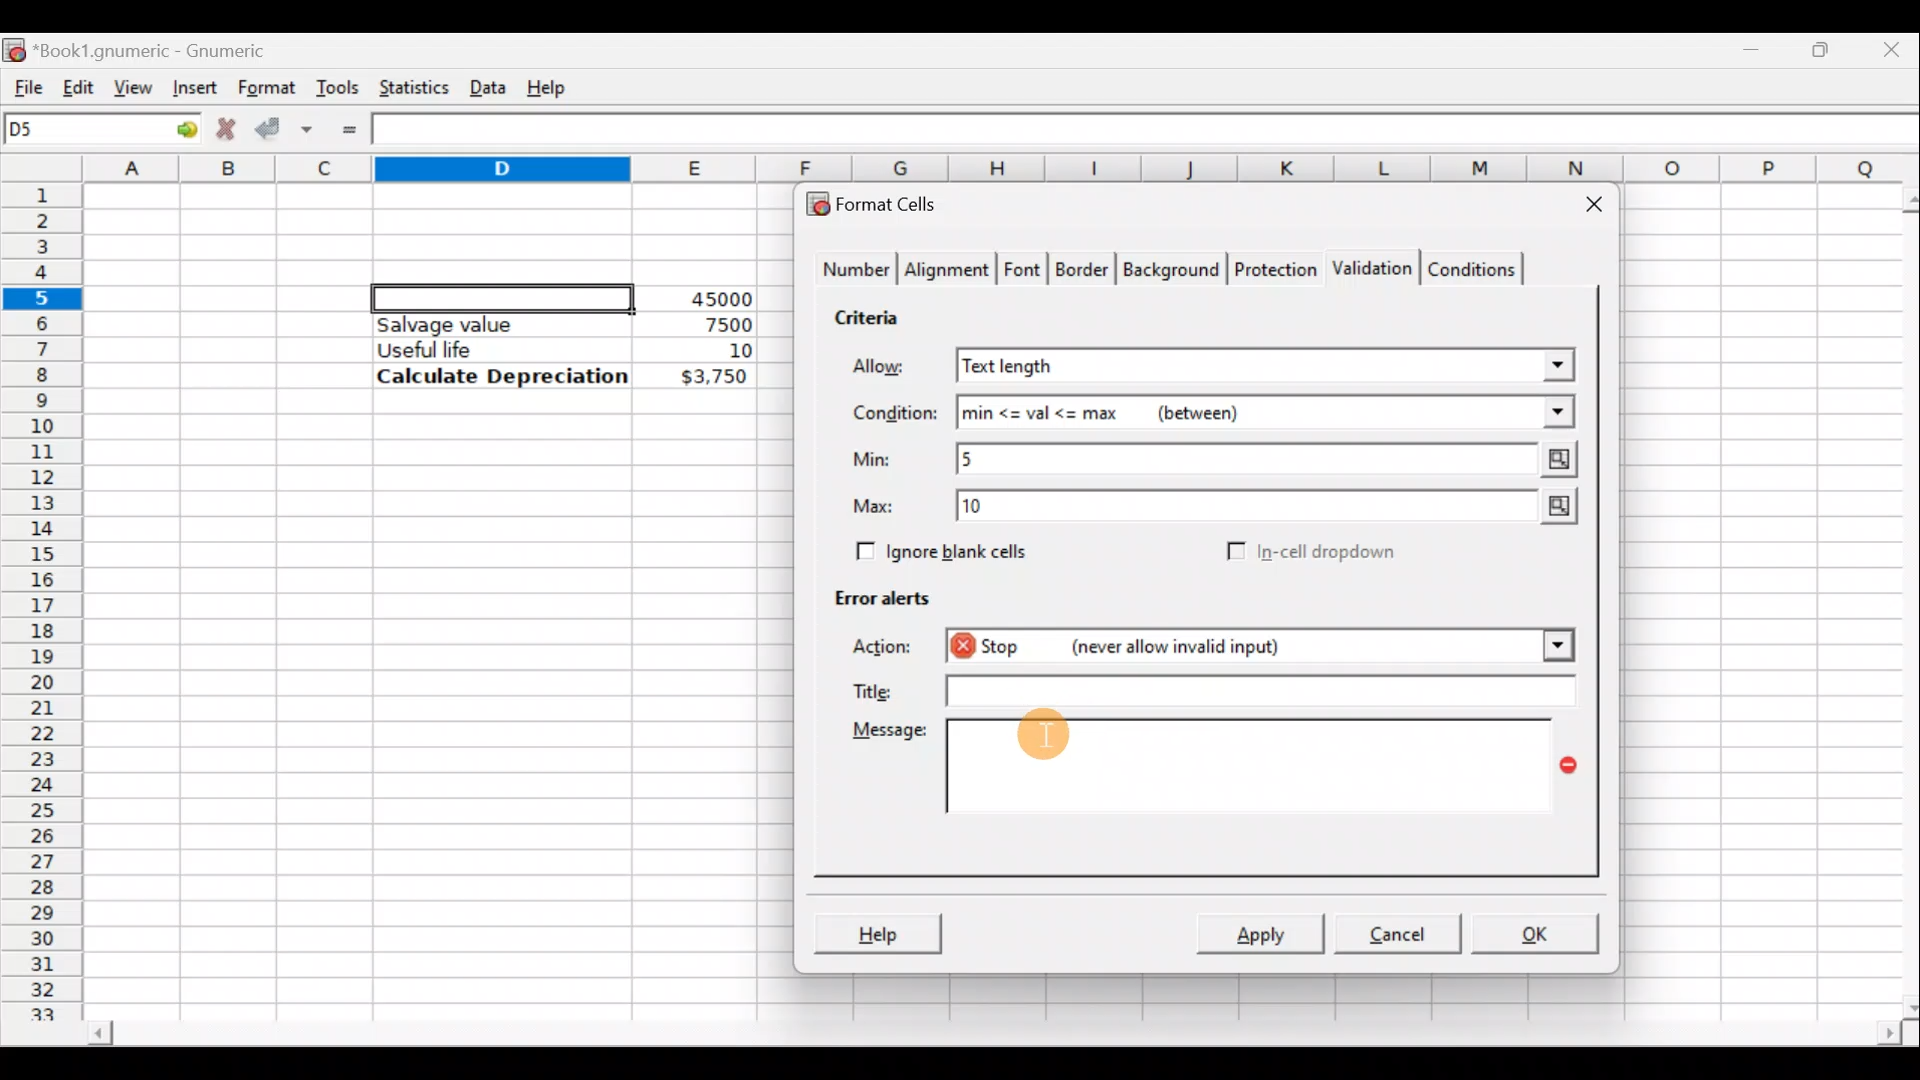  What do you see at coordinates (265, 88) in the screenshot?
I see `Format` at bounding box center [265, 88].